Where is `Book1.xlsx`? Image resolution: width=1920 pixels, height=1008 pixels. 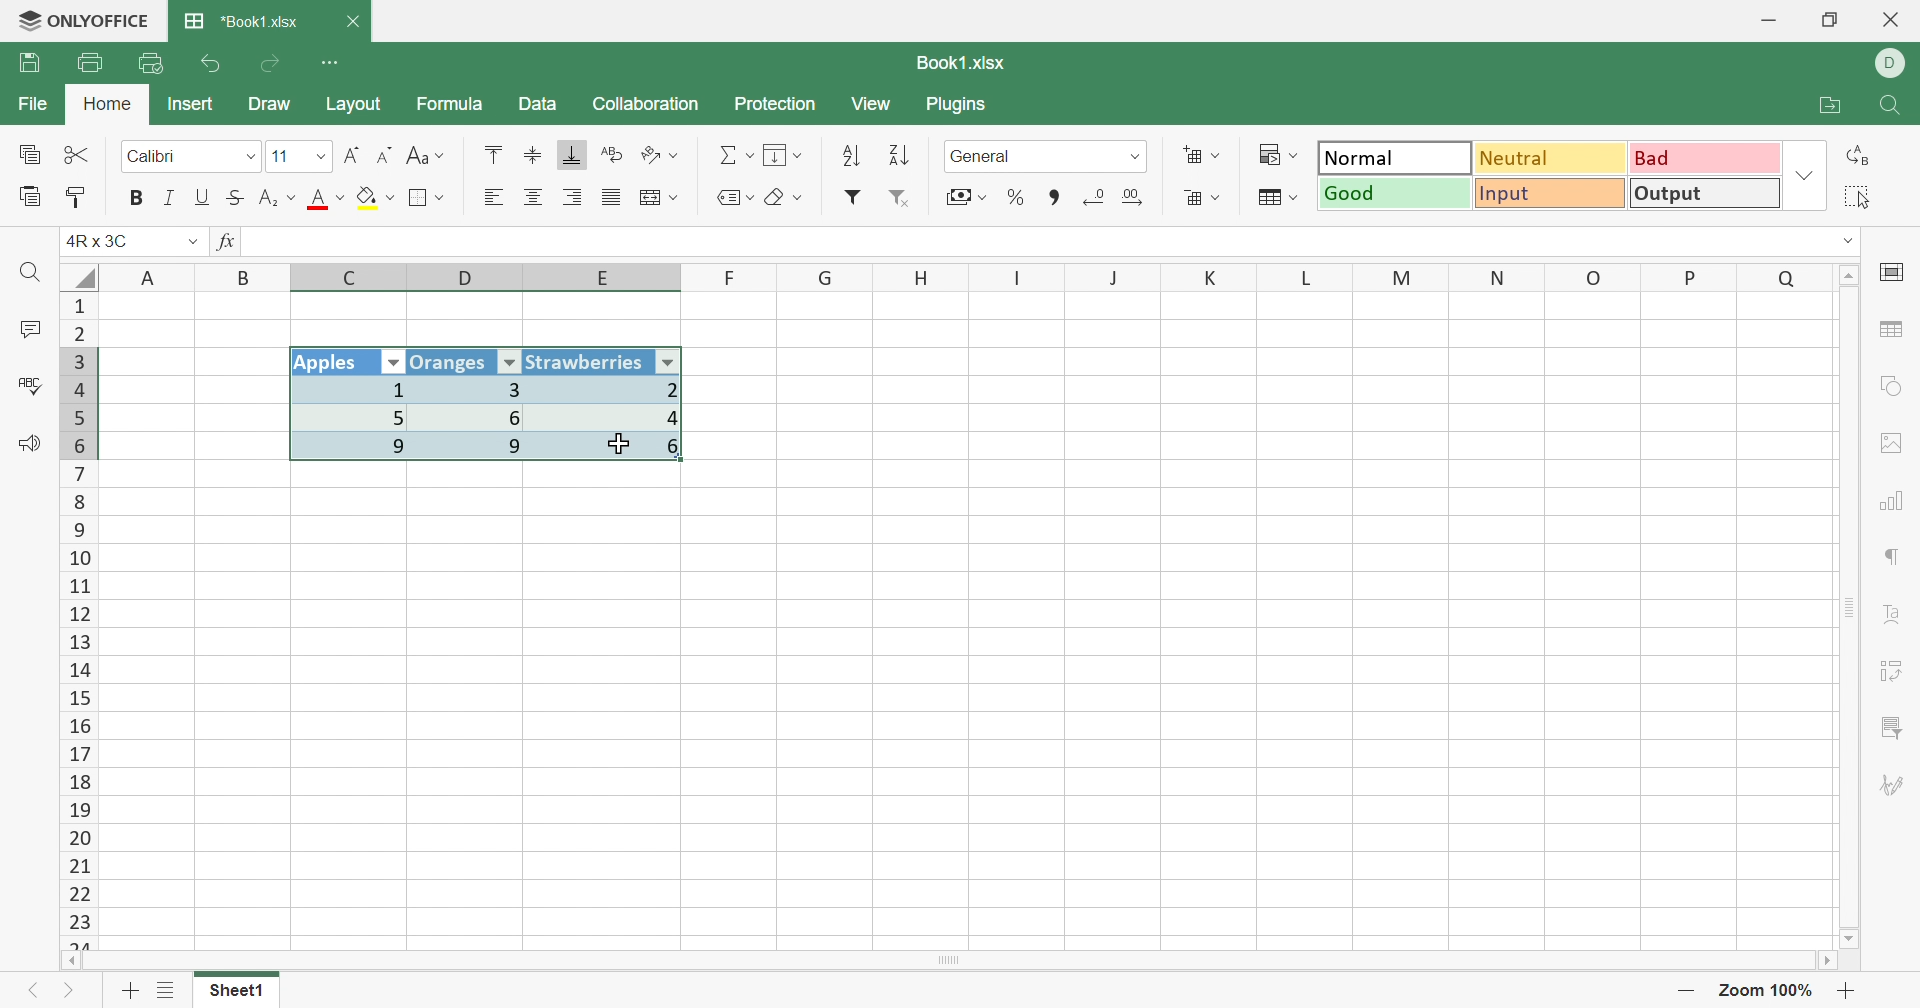
Book1.xlsx is located at coordinates (958, 63).